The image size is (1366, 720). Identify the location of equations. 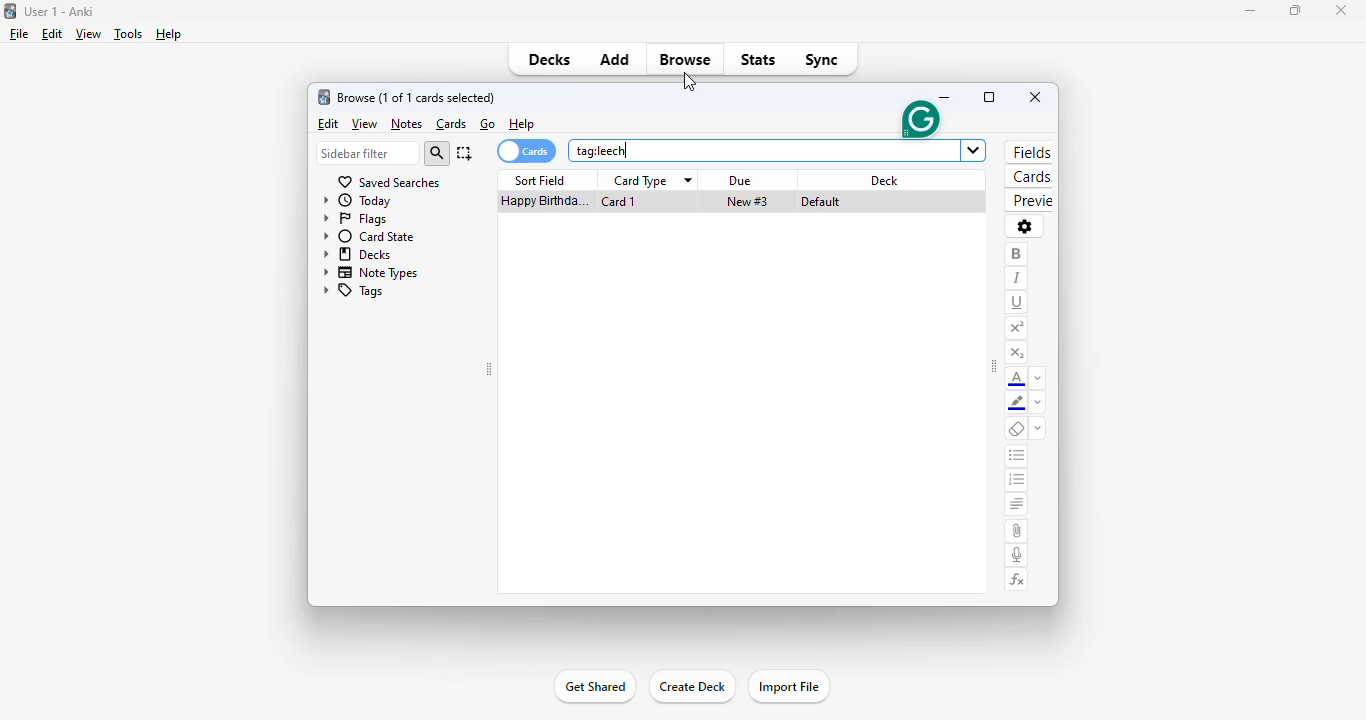
(1017, 580).